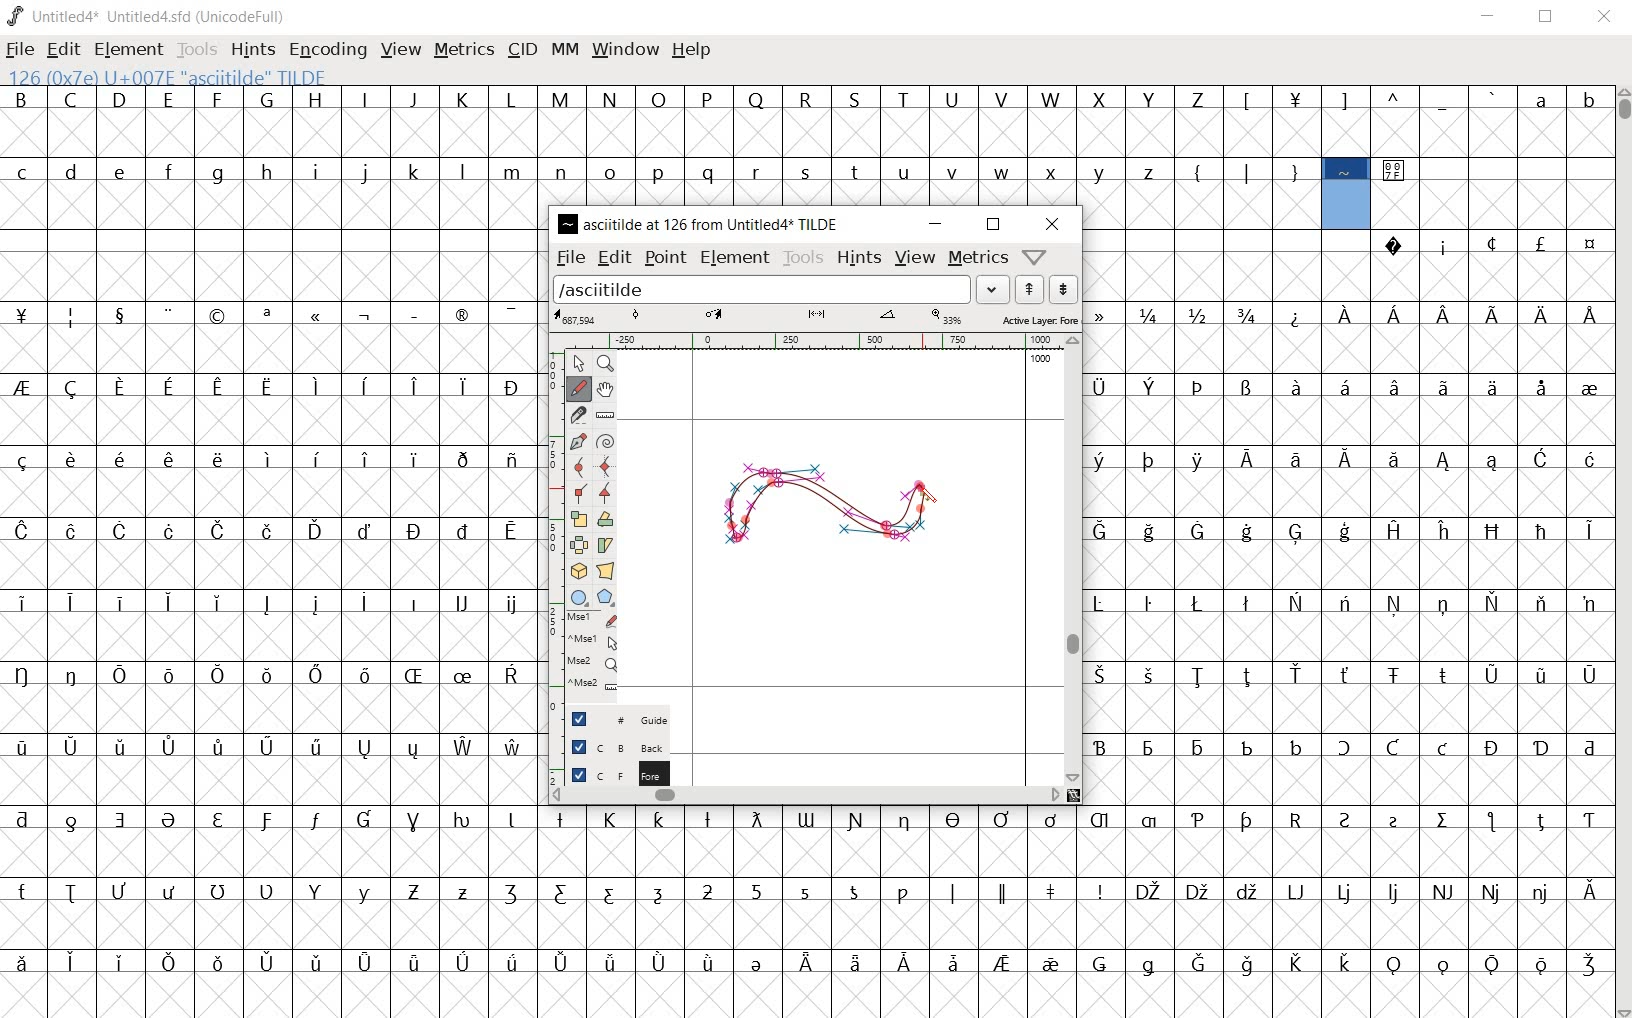 Image resolution: width=1632 pixels, height=1018 pixels. What do you see at coordinates (251, 49) in the screenshot?
I see `HINTS` at bounding box center [251, 49].